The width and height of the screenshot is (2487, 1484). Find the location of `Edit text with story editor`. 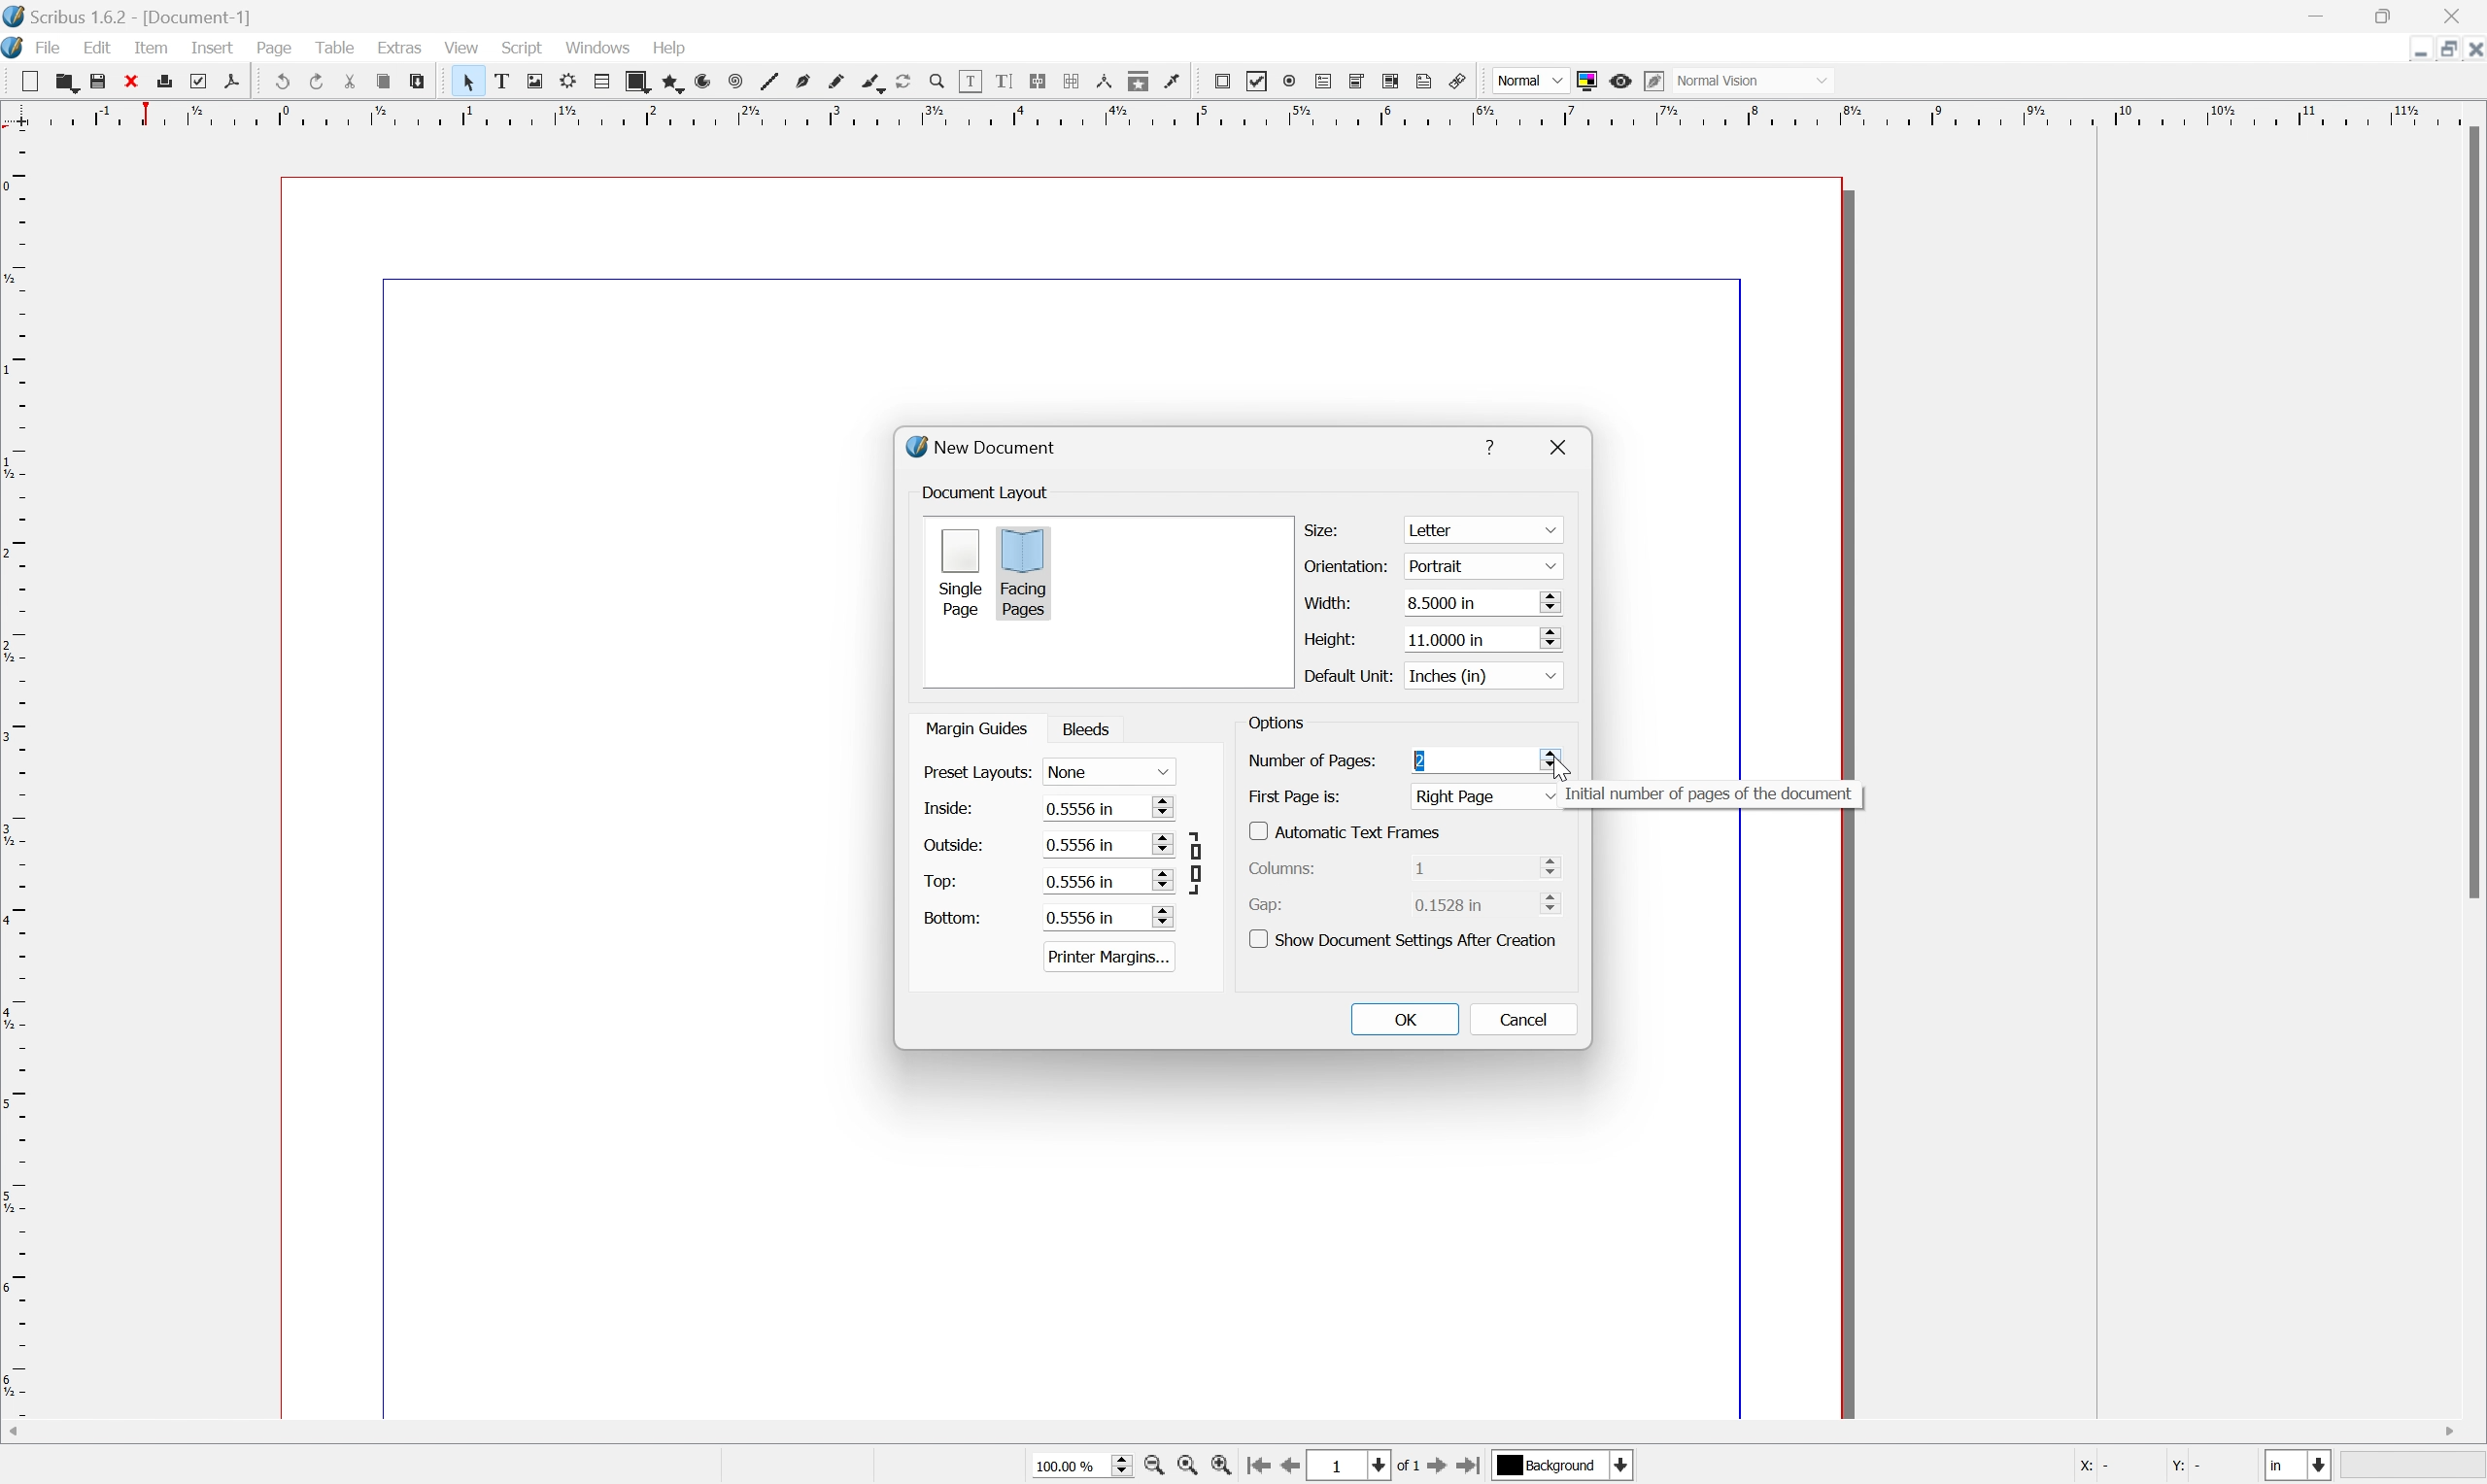

Edit text with story editor is located at coordinates (1006, 81).